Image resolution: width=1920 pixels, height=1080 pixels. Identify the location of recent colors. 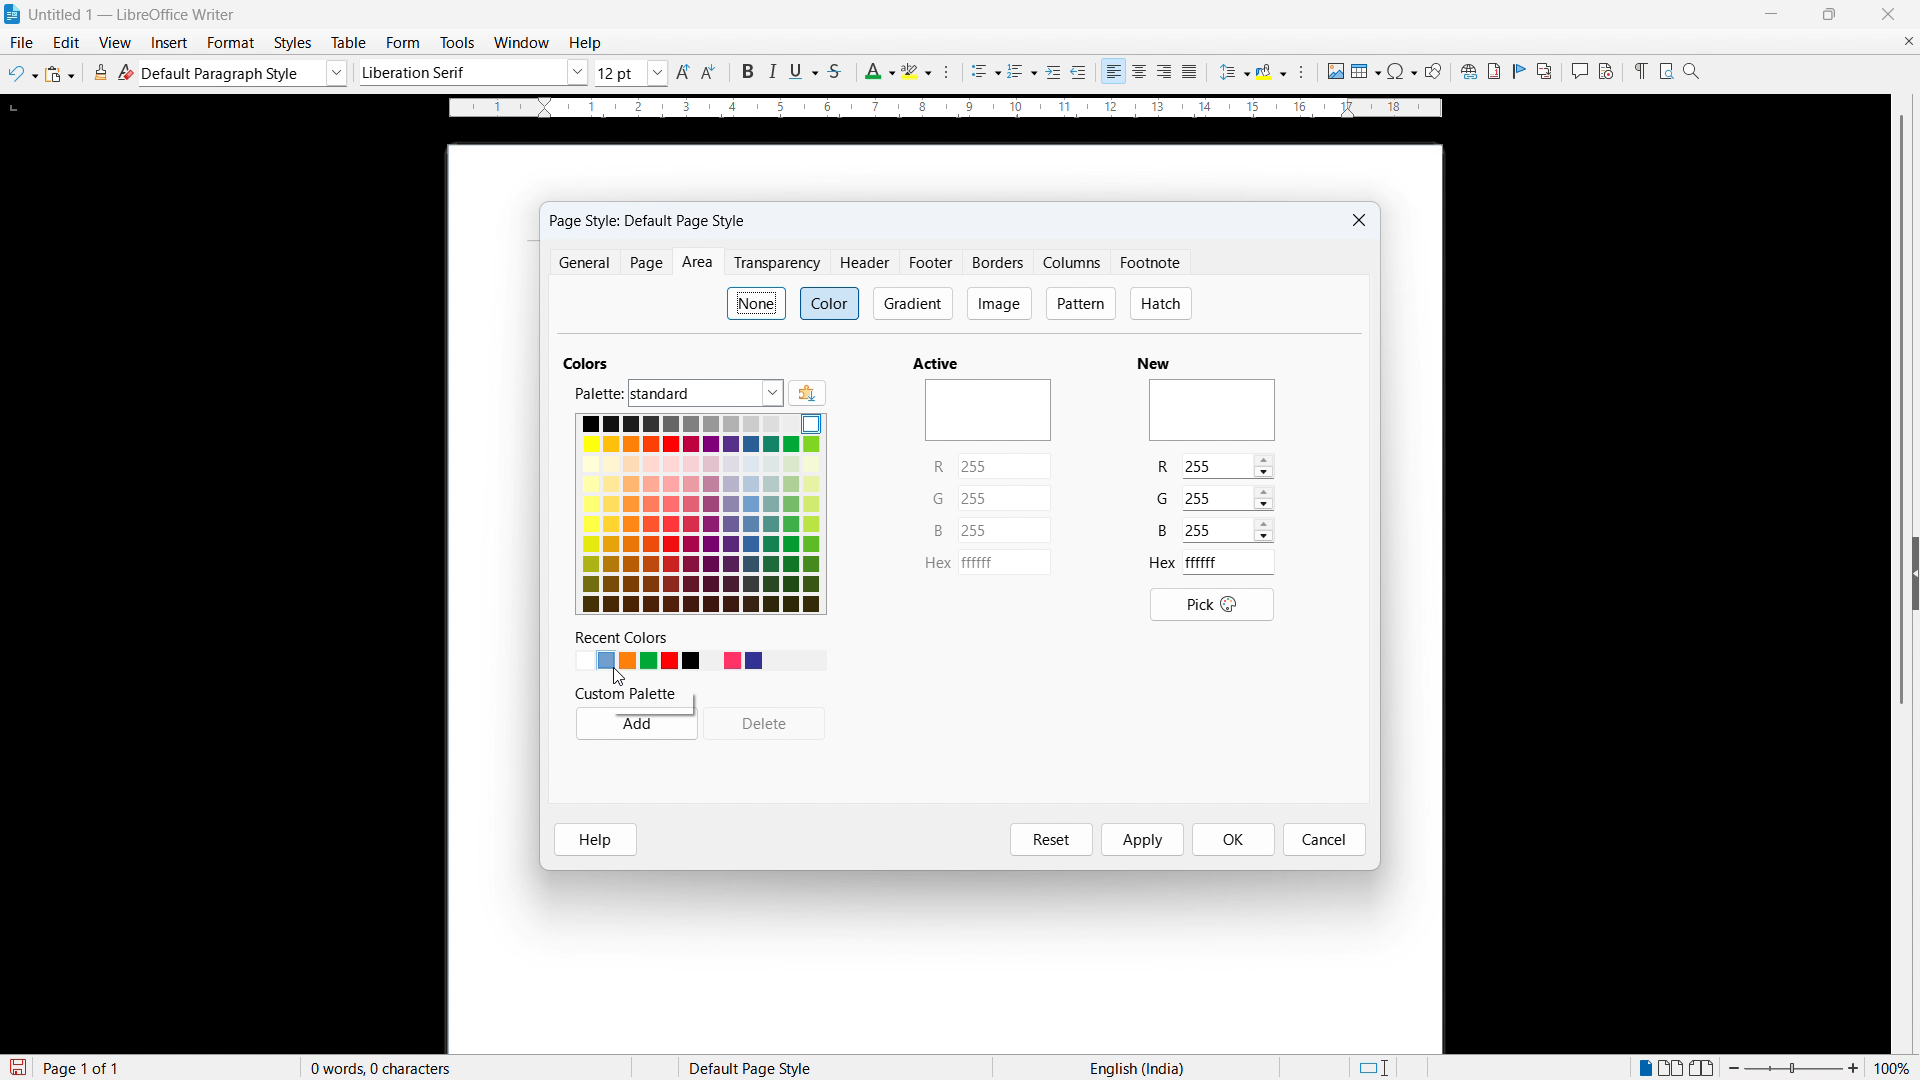
(617, 636).